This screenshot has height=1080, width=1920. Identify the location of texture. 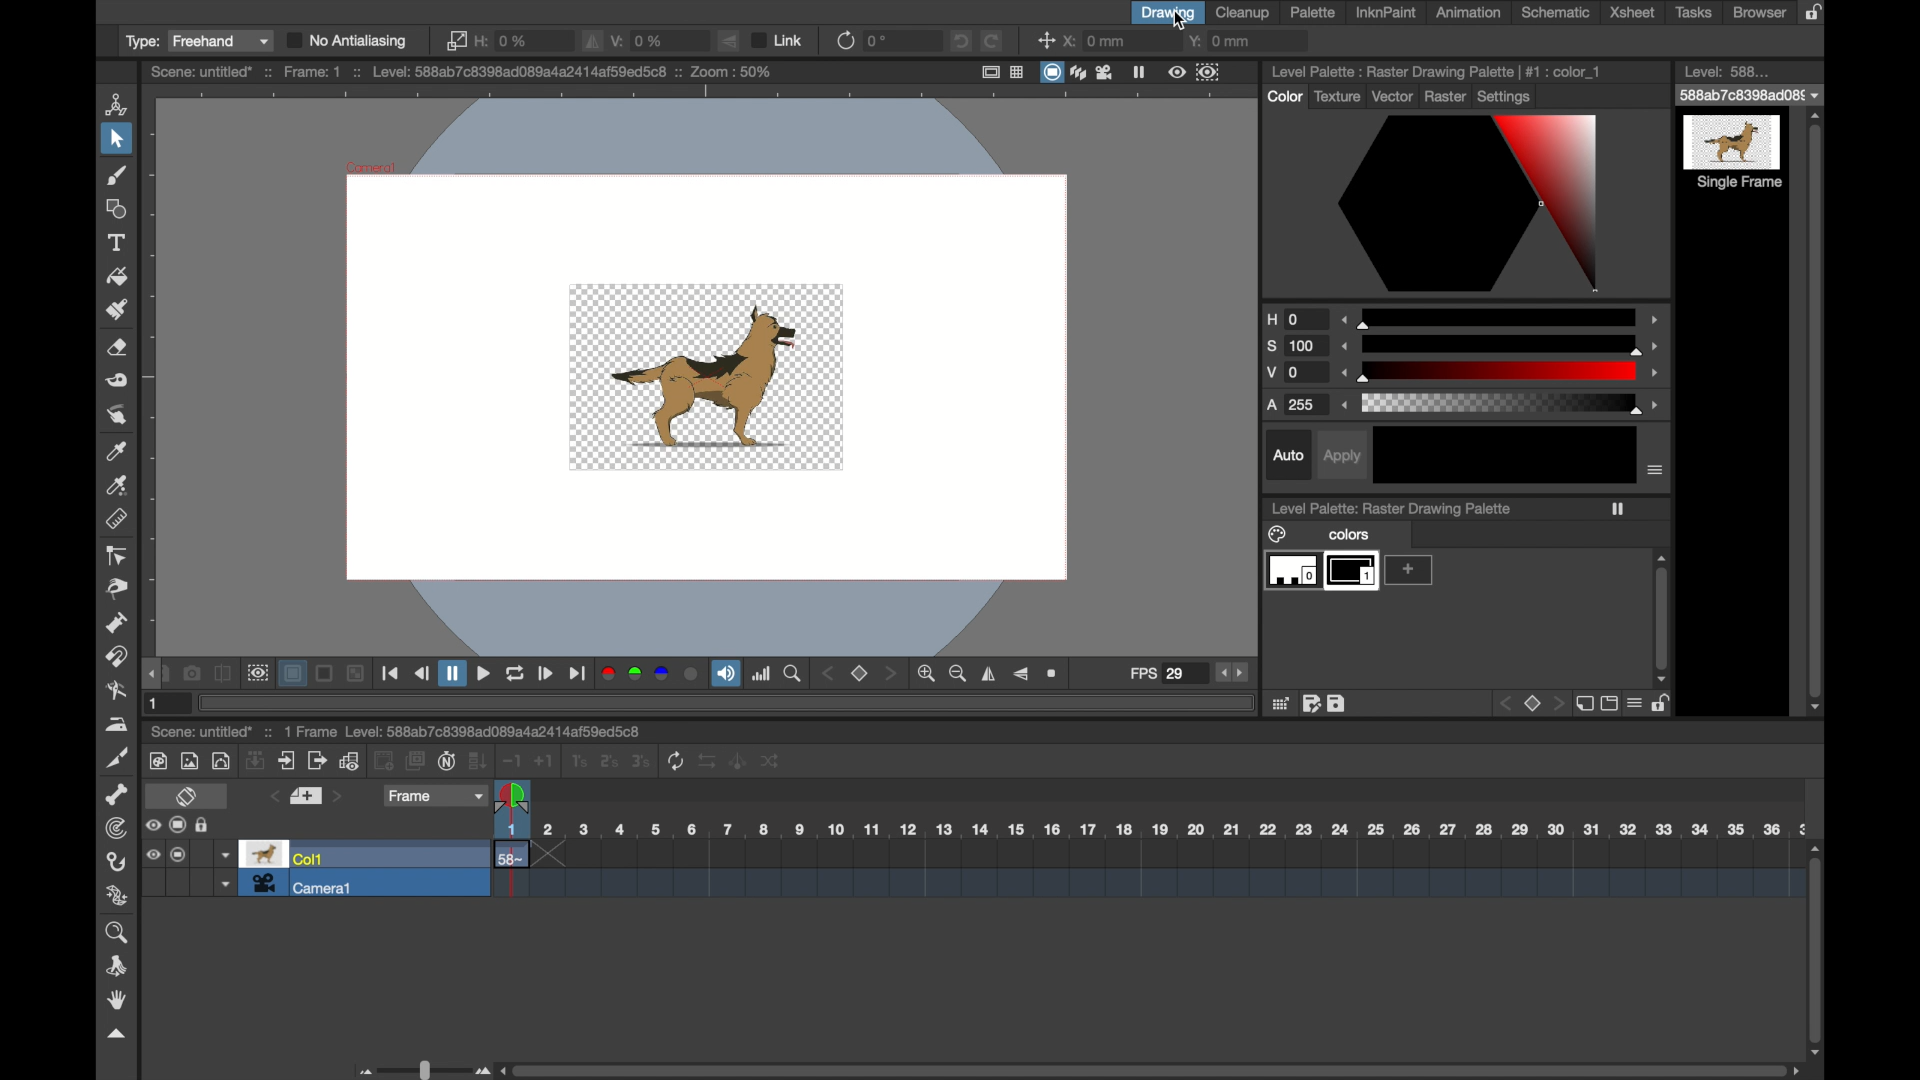
(1336, 96).